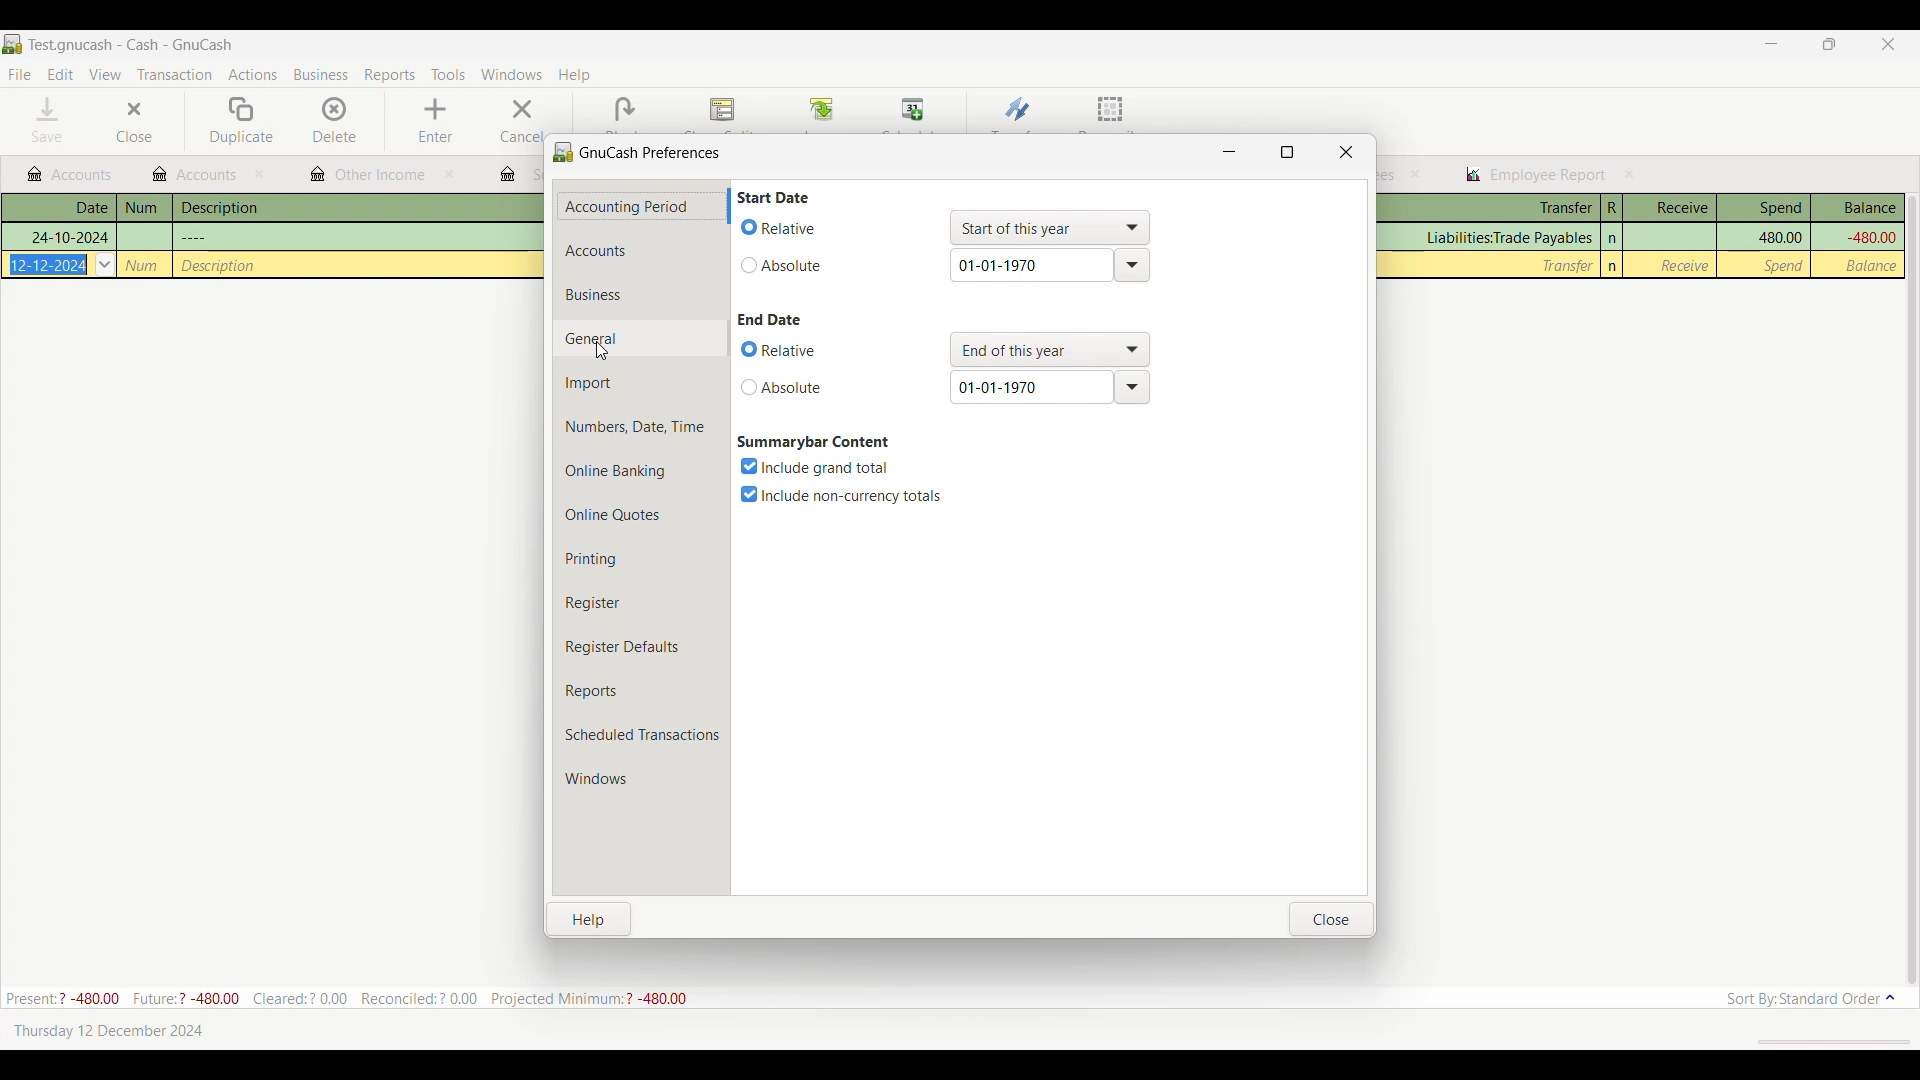 This screenshot has width=1920, height=1080. Describe the element at coordinates (220, 265) in the screenshot. I see `` at that location.